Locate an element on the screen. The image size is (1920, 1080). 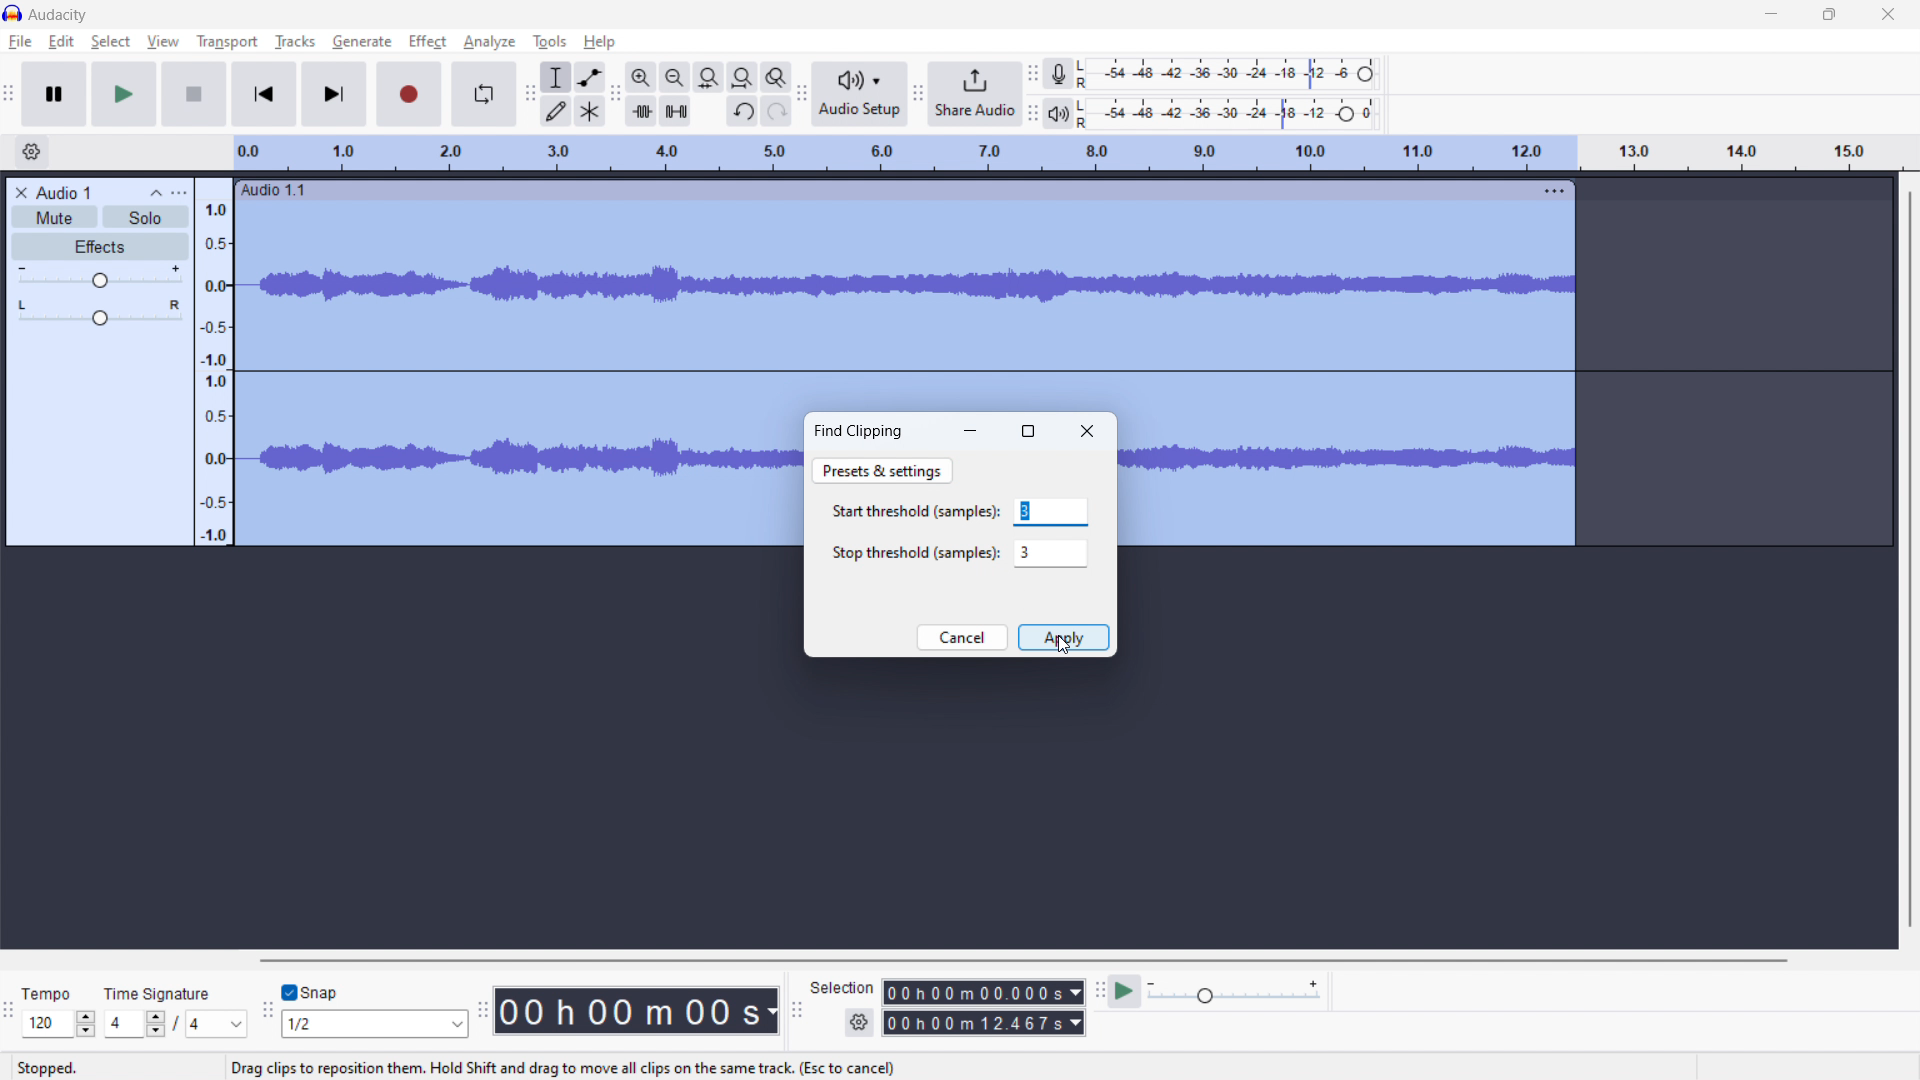
analyze is located at coordinates (489, 42).